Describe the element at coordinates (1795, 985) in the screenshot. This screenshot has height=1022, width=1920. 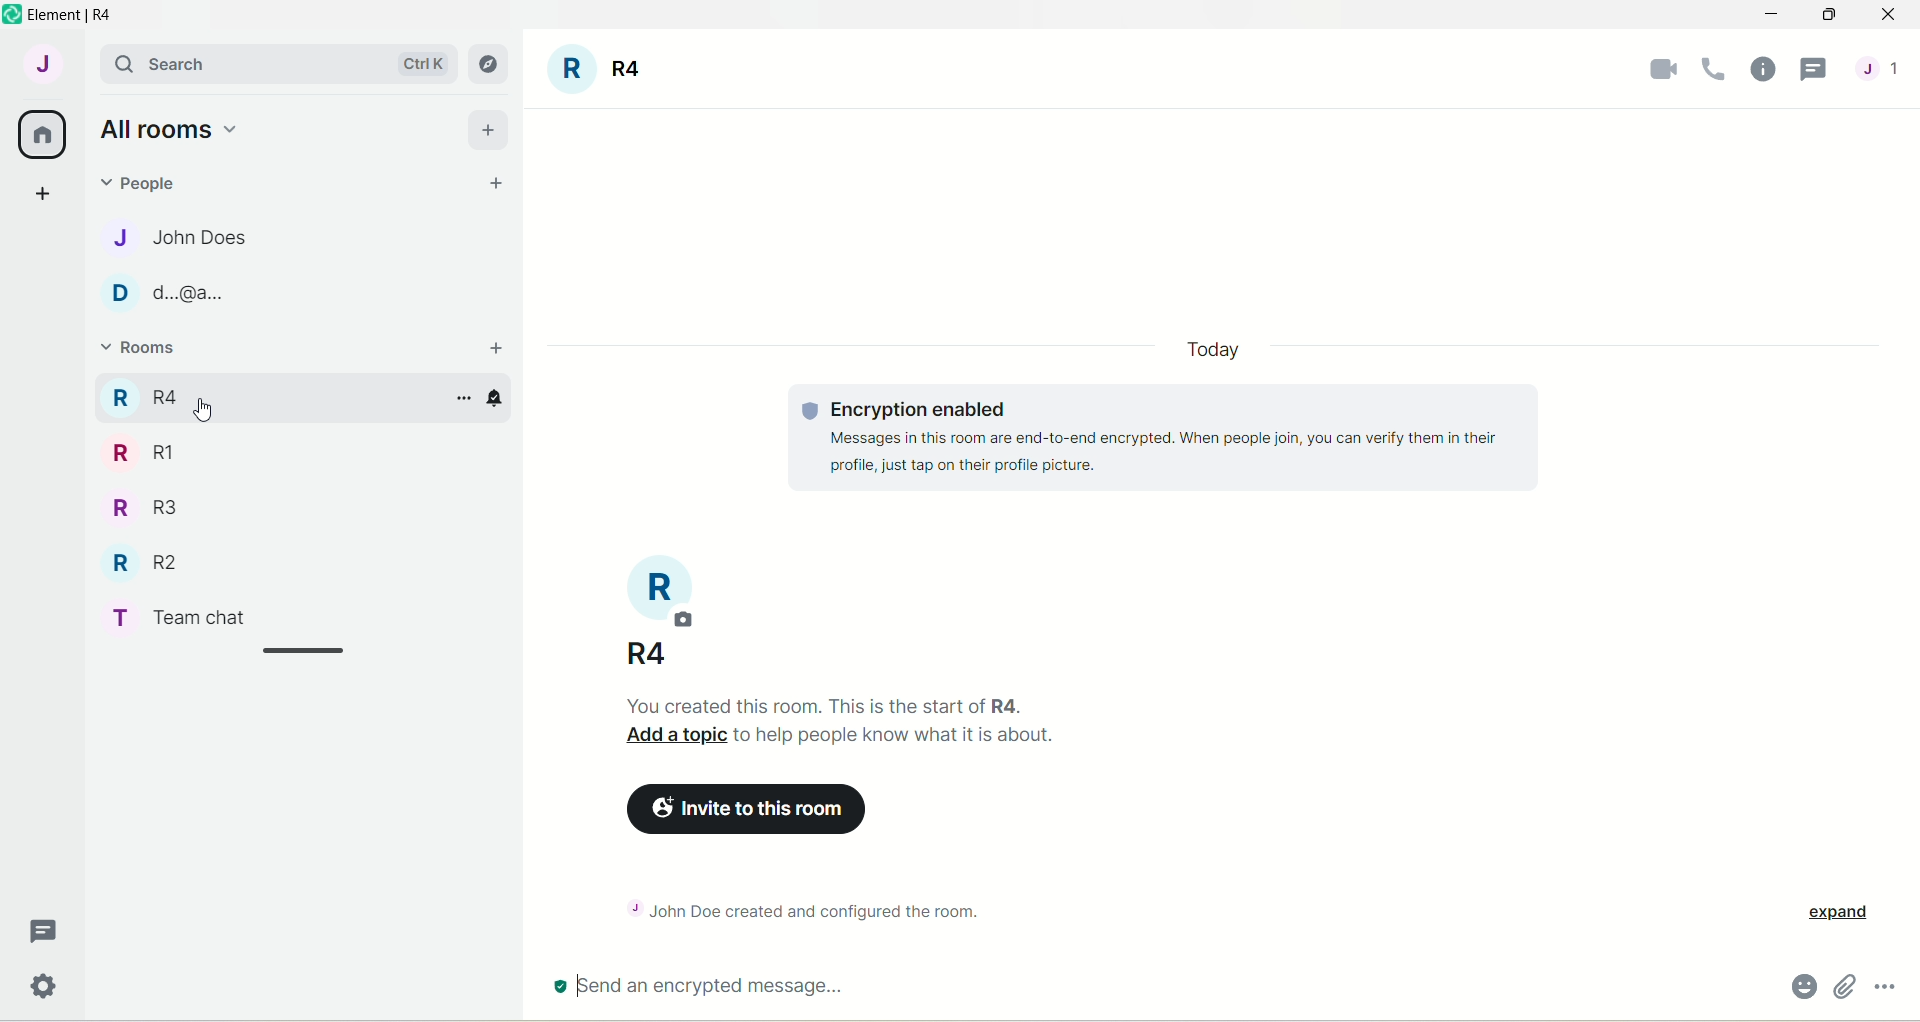
I see `emoji` at that location.